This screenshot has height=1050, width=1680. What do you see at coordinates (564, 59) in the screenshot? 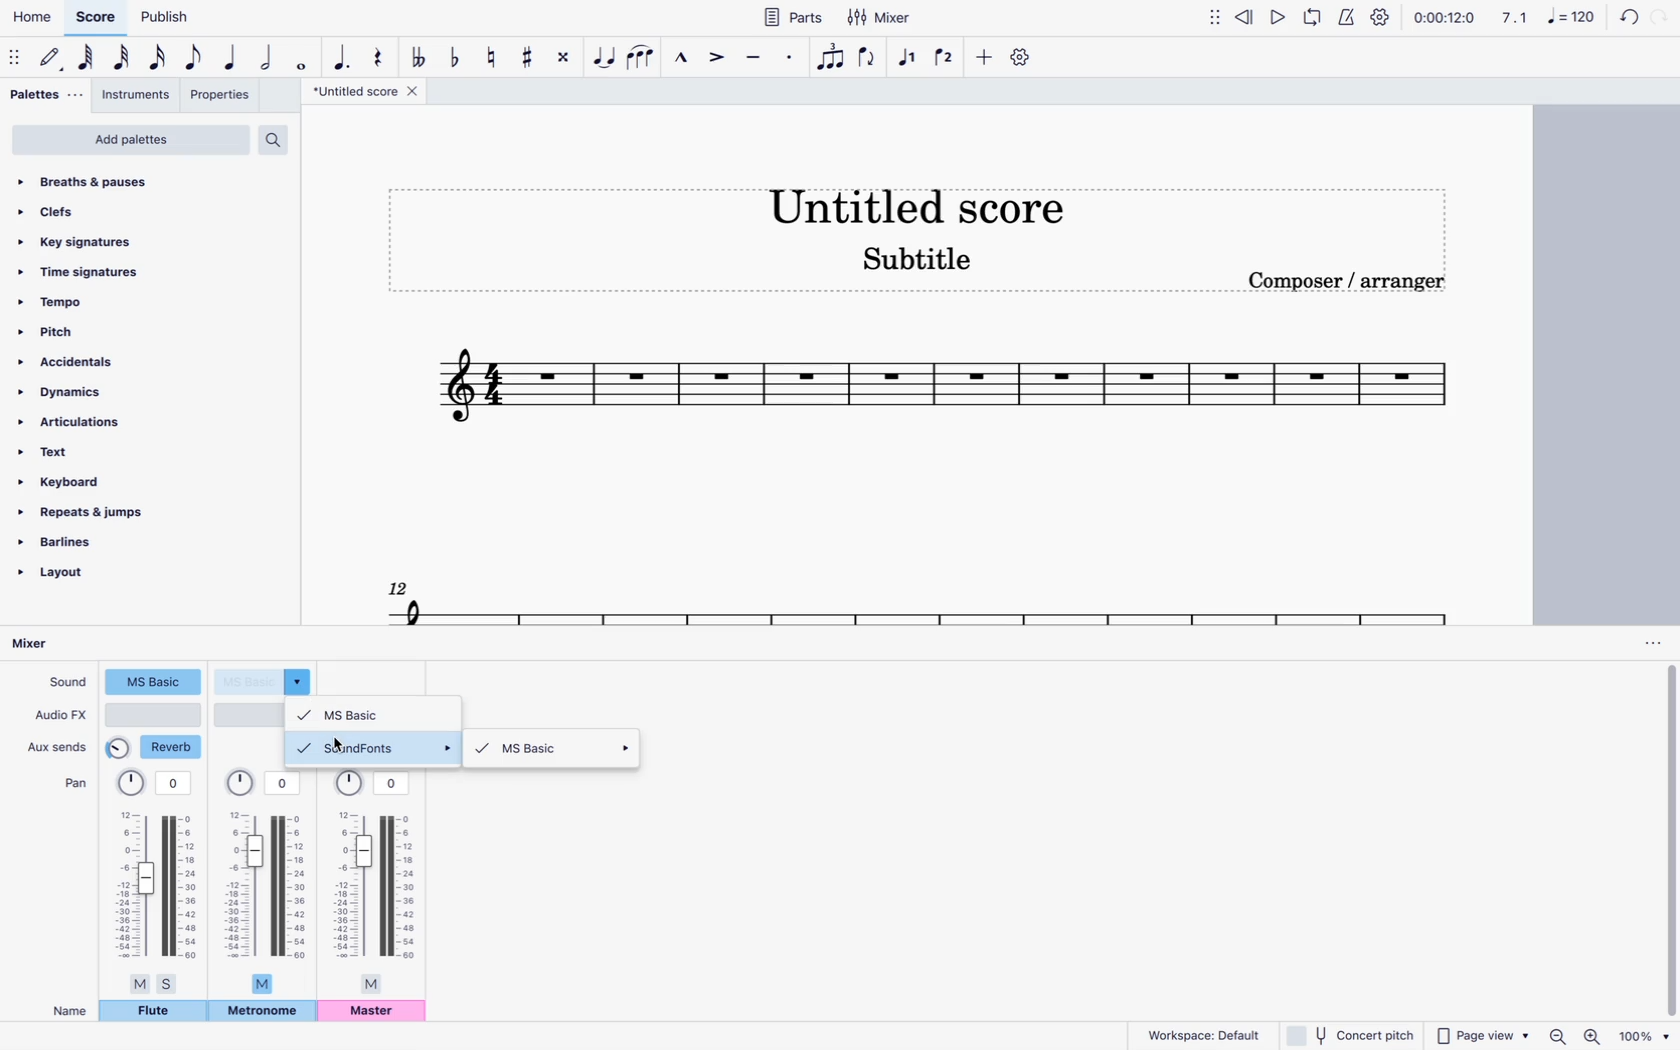
I see `toggle double sharp` at bounding box center [564, 59].